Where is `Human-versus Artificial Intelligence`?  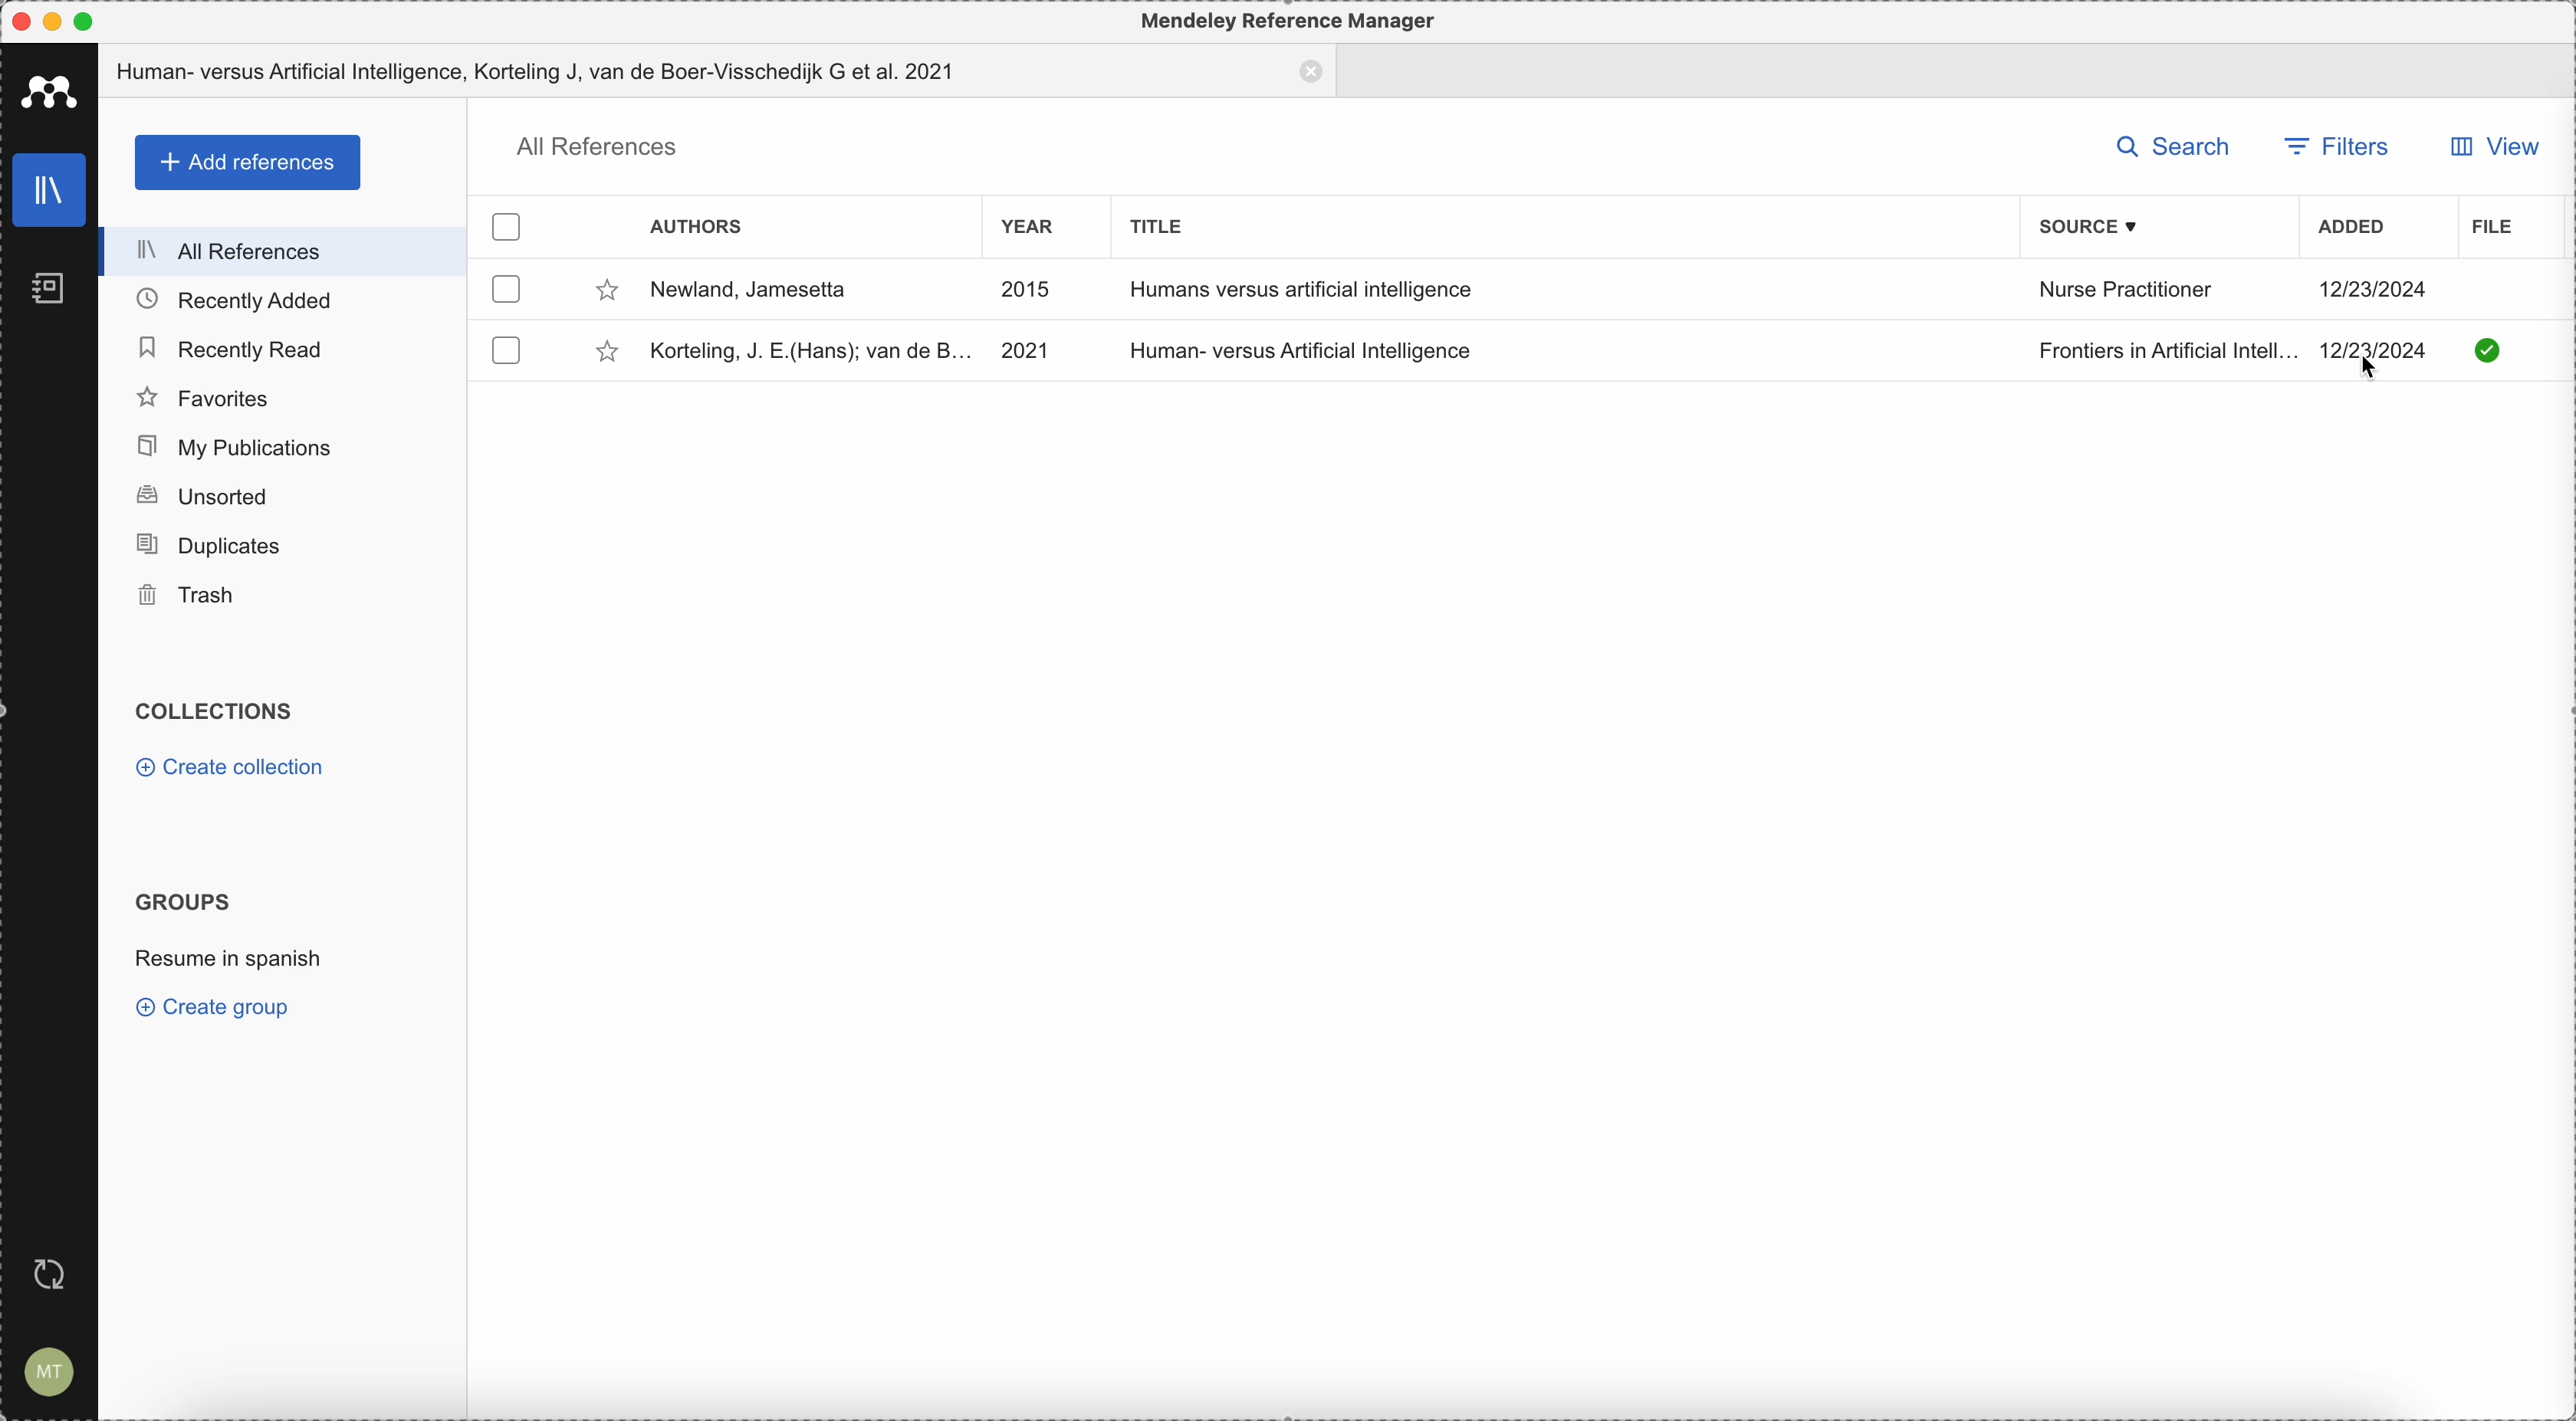
Human-versus Artificial Intelligence is located at coordinates (1307, 347).